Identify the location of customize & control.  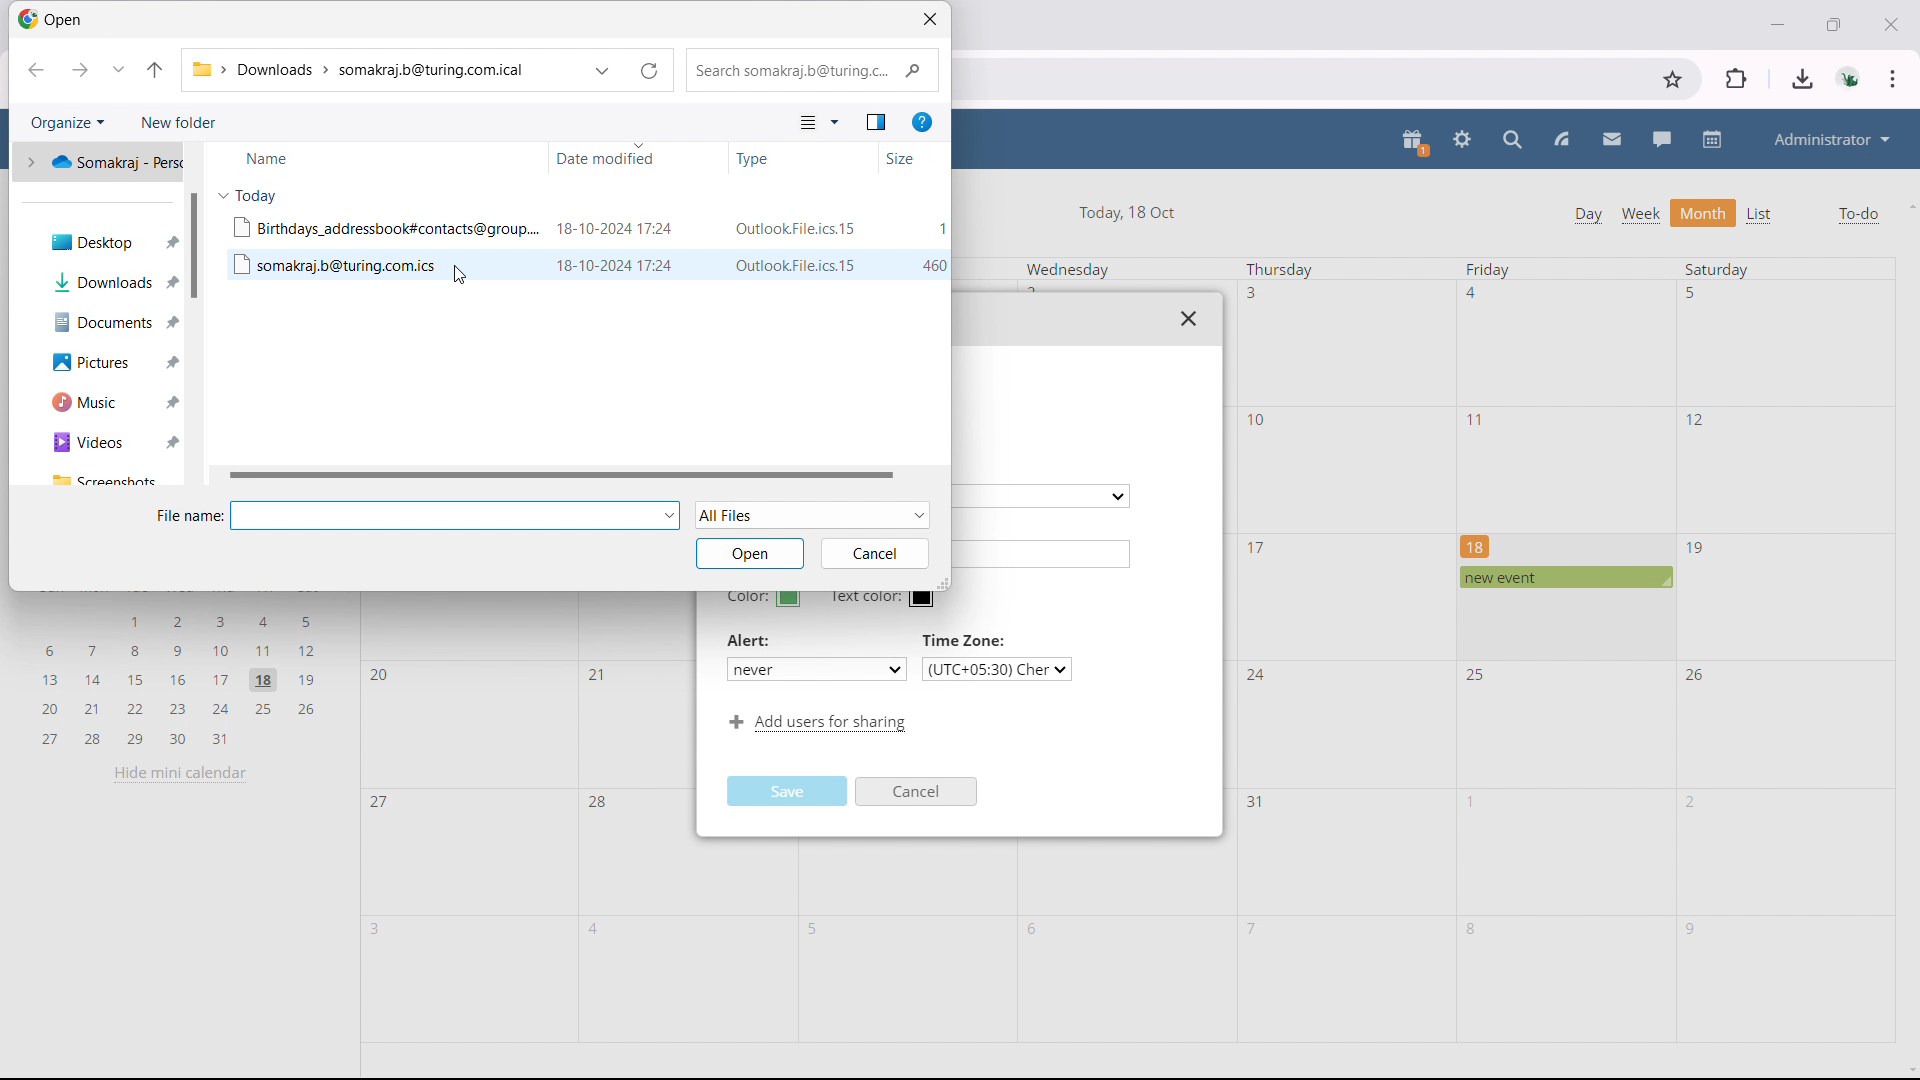
(1893, 79).